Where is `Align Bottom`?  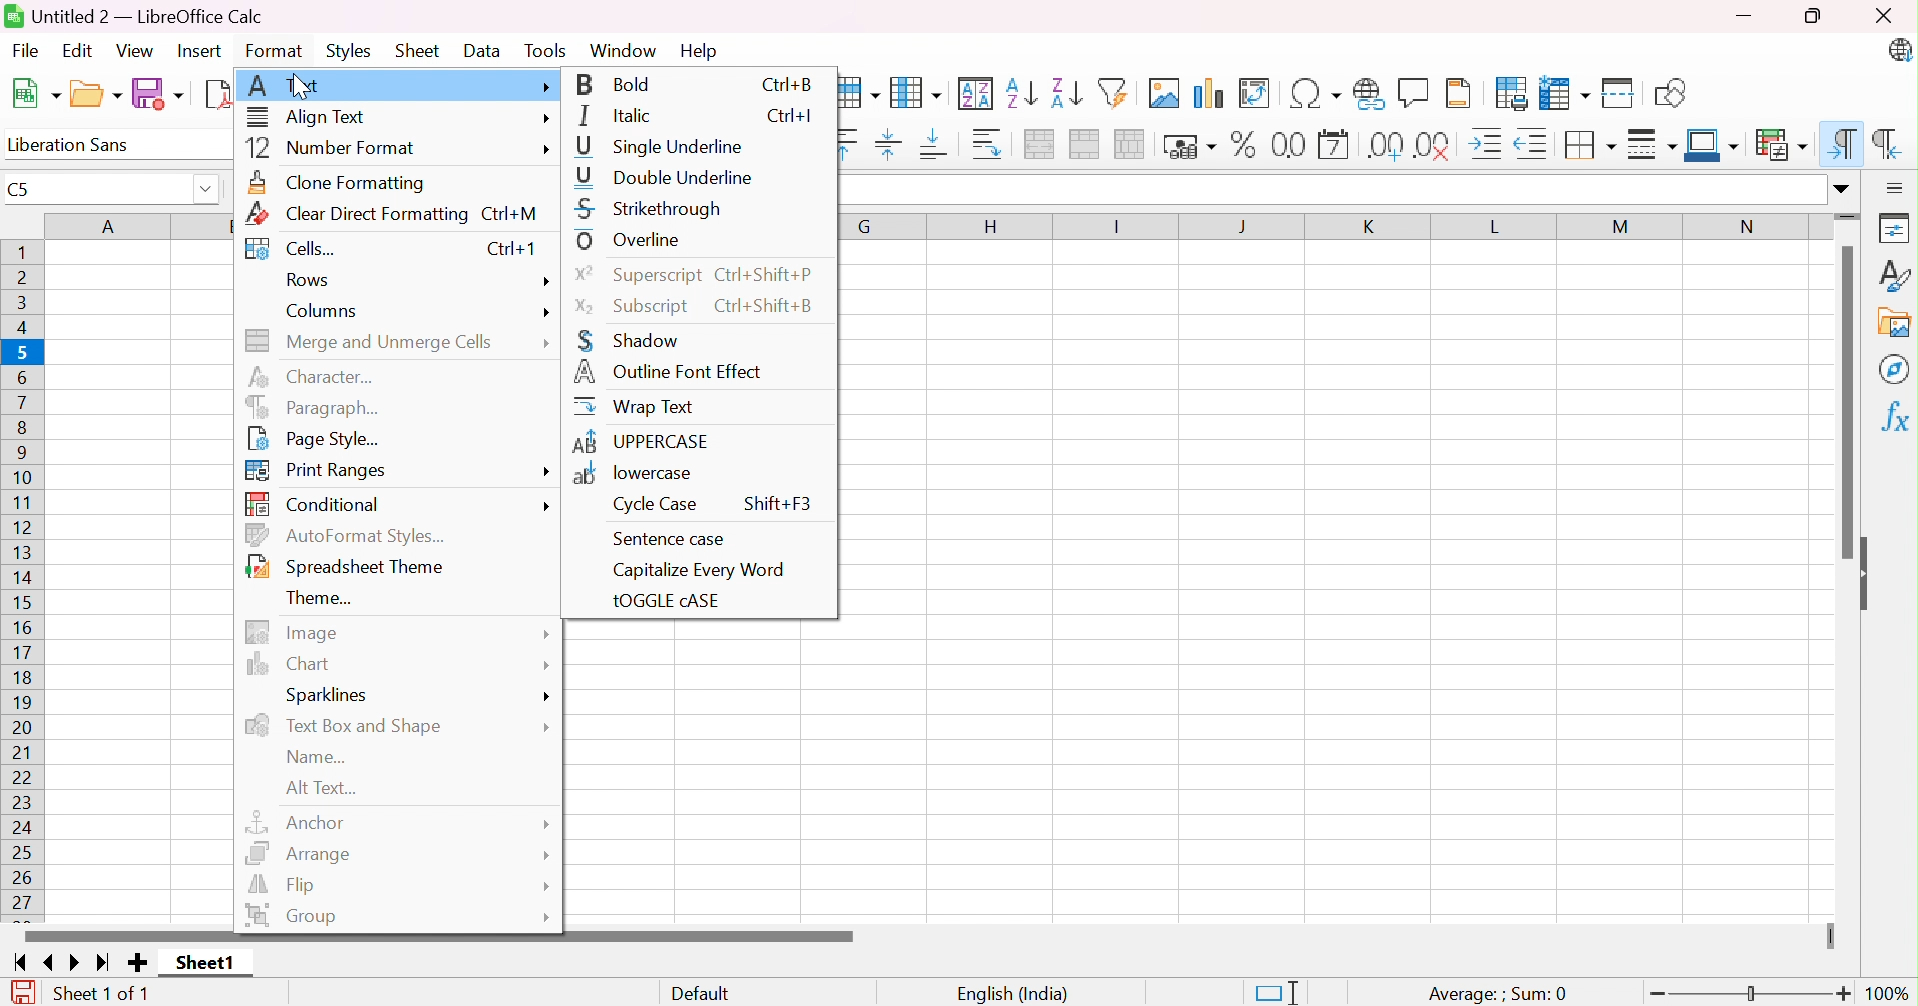
Align Bottom is located at coordinates (939, 147).